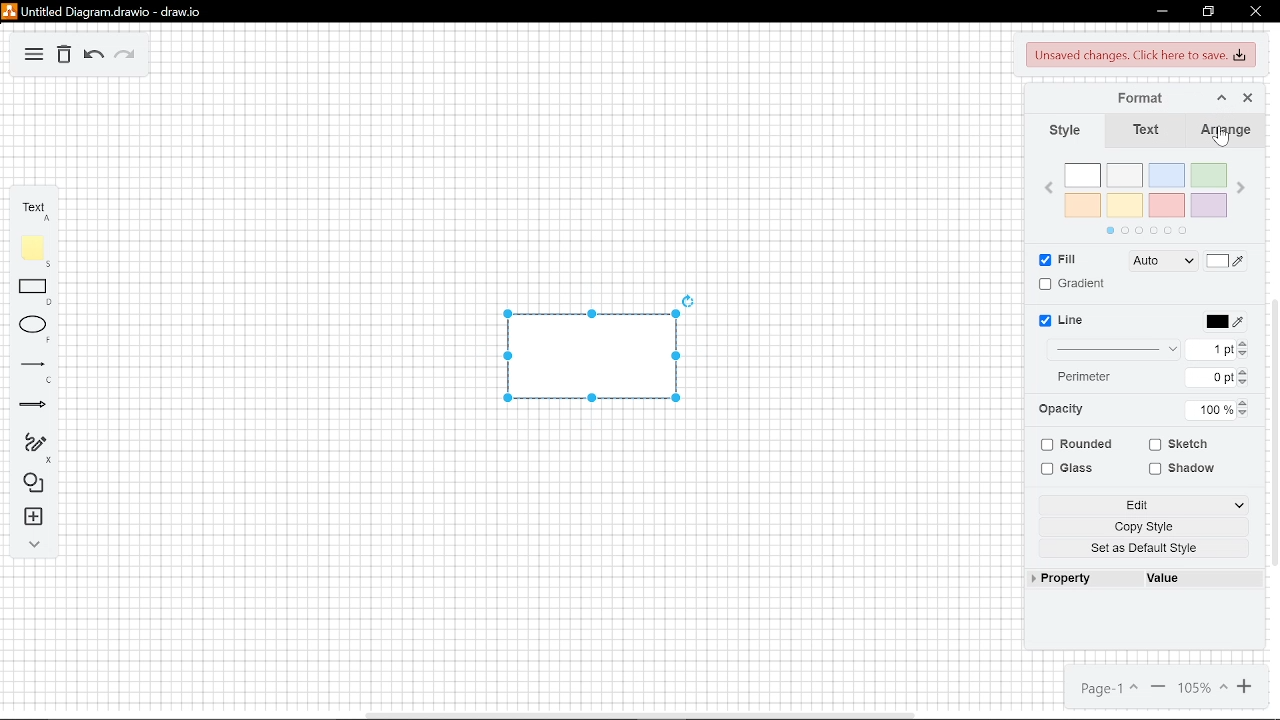 This screenshot has height=720, width=1280. I want to click on page, so click(1106, 686).